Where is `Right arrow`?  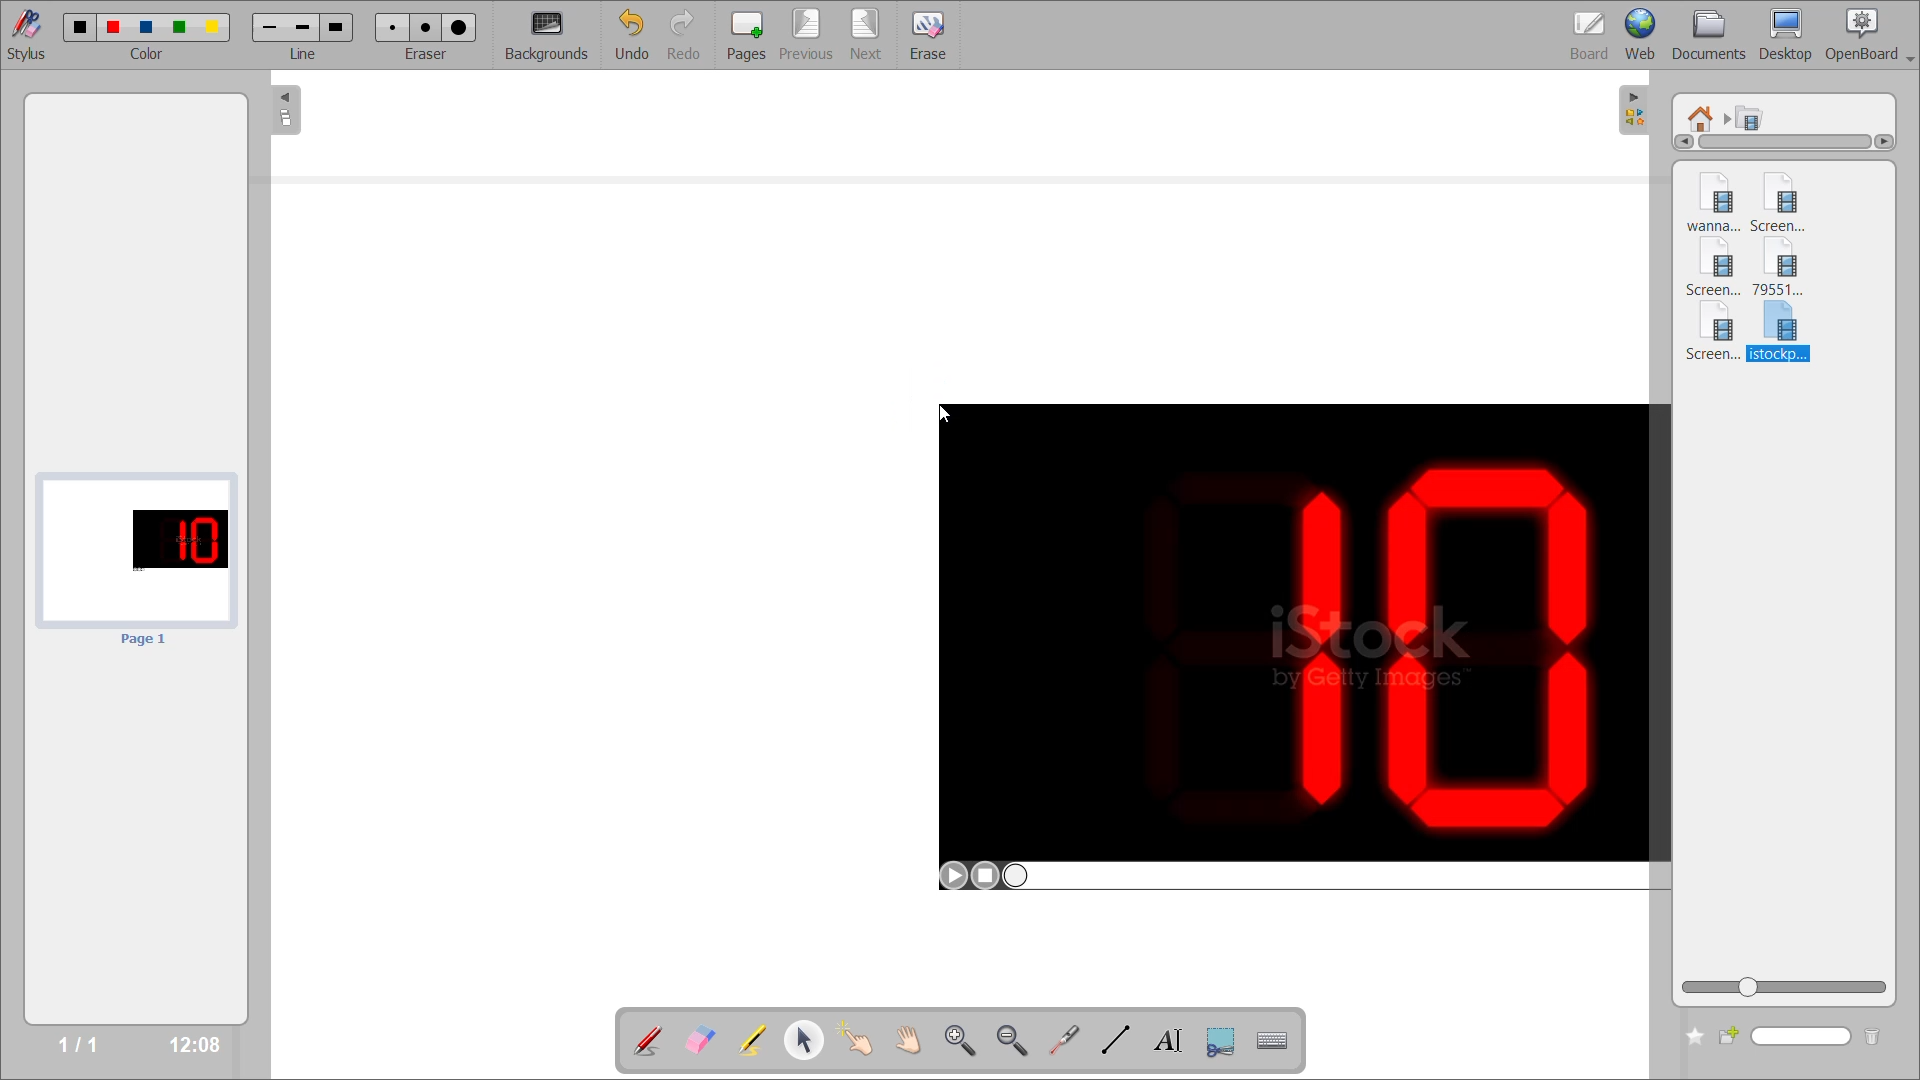 Right arrow is located at coordinates (1887, 143).